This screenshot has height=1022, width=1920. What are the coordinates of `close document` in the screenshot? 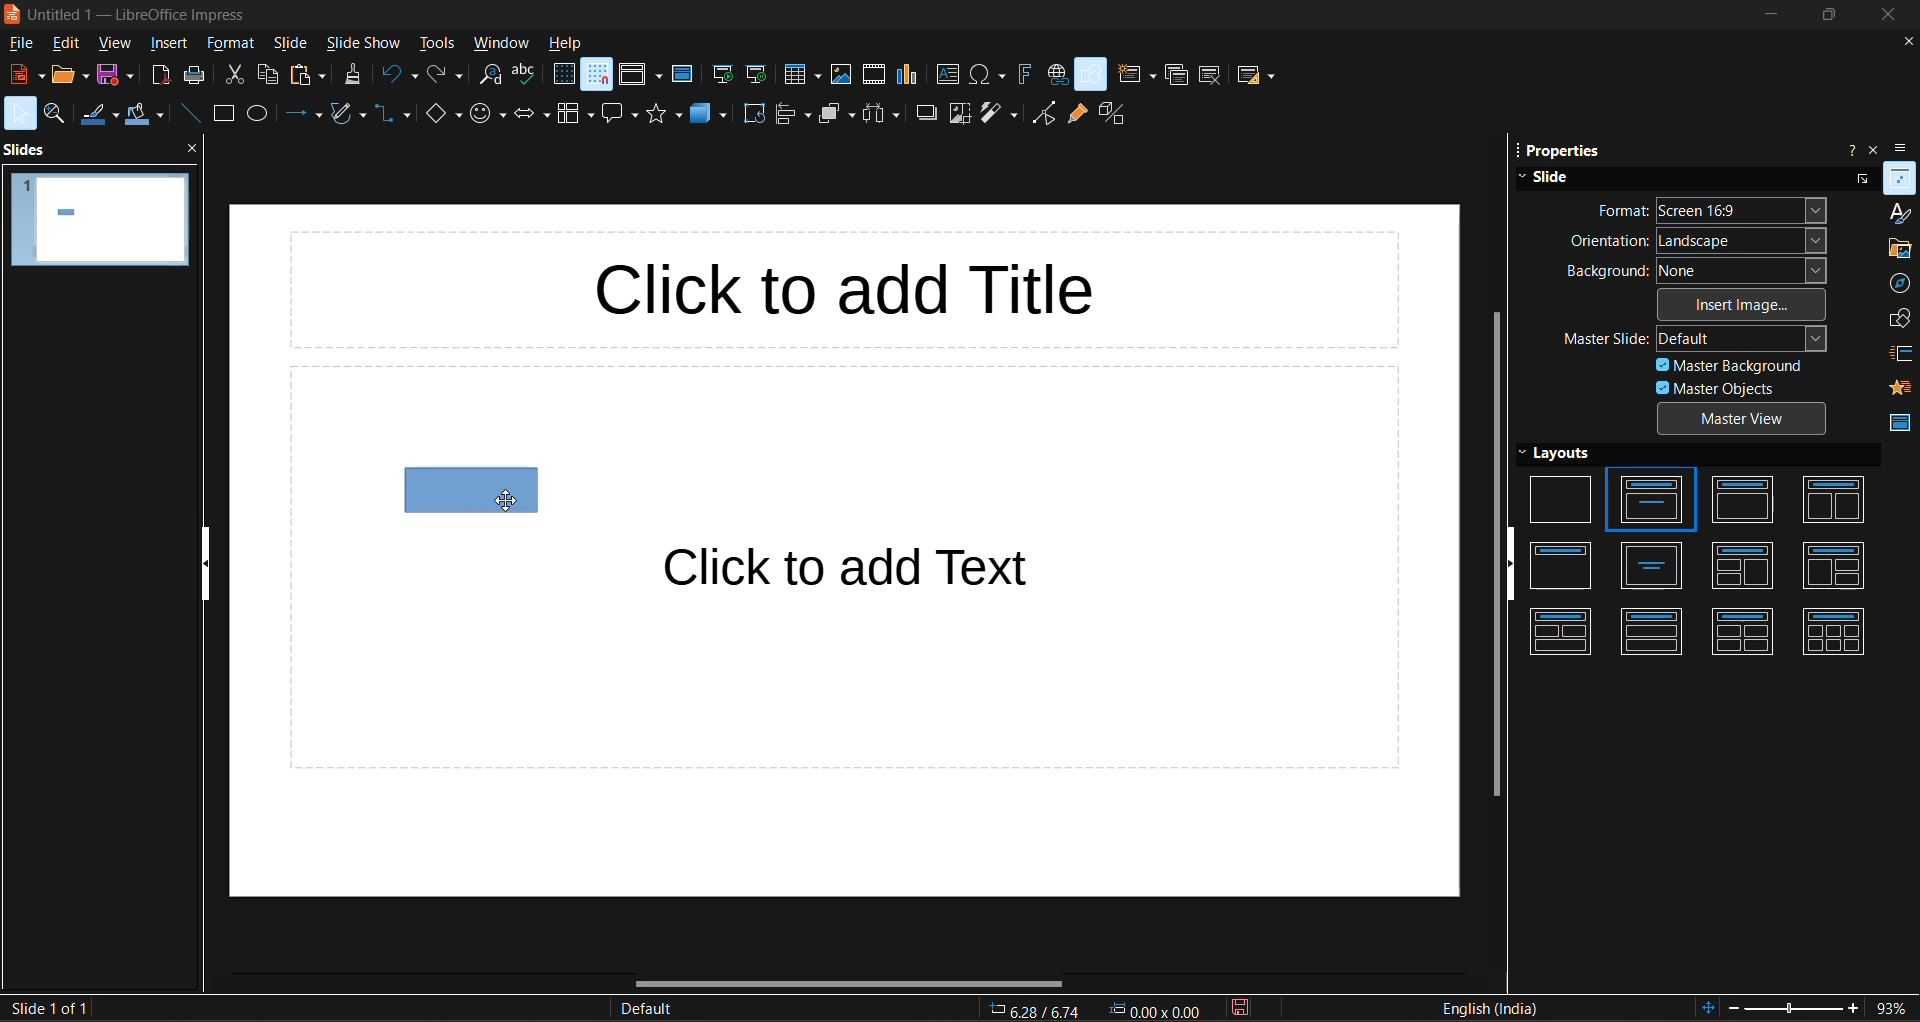 It's located at (1908, 41).